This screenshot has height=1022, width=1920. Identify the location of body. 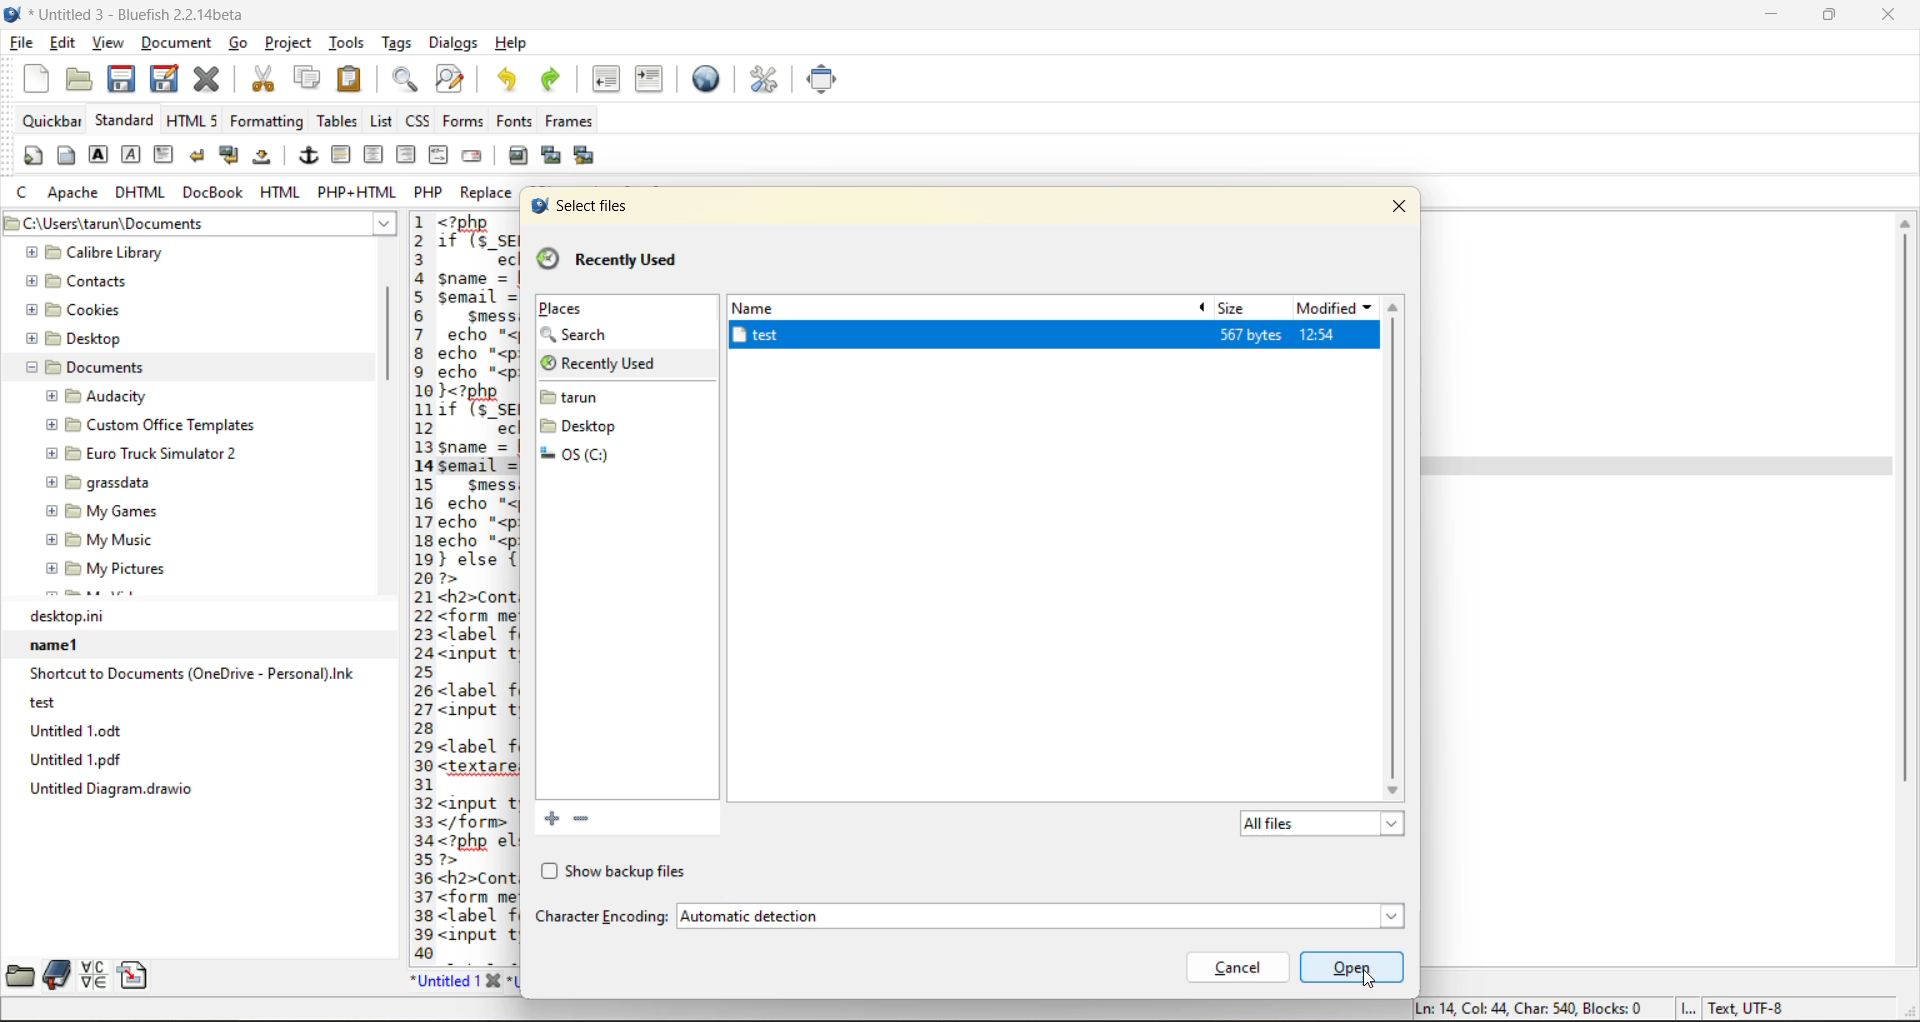
(66, 158).